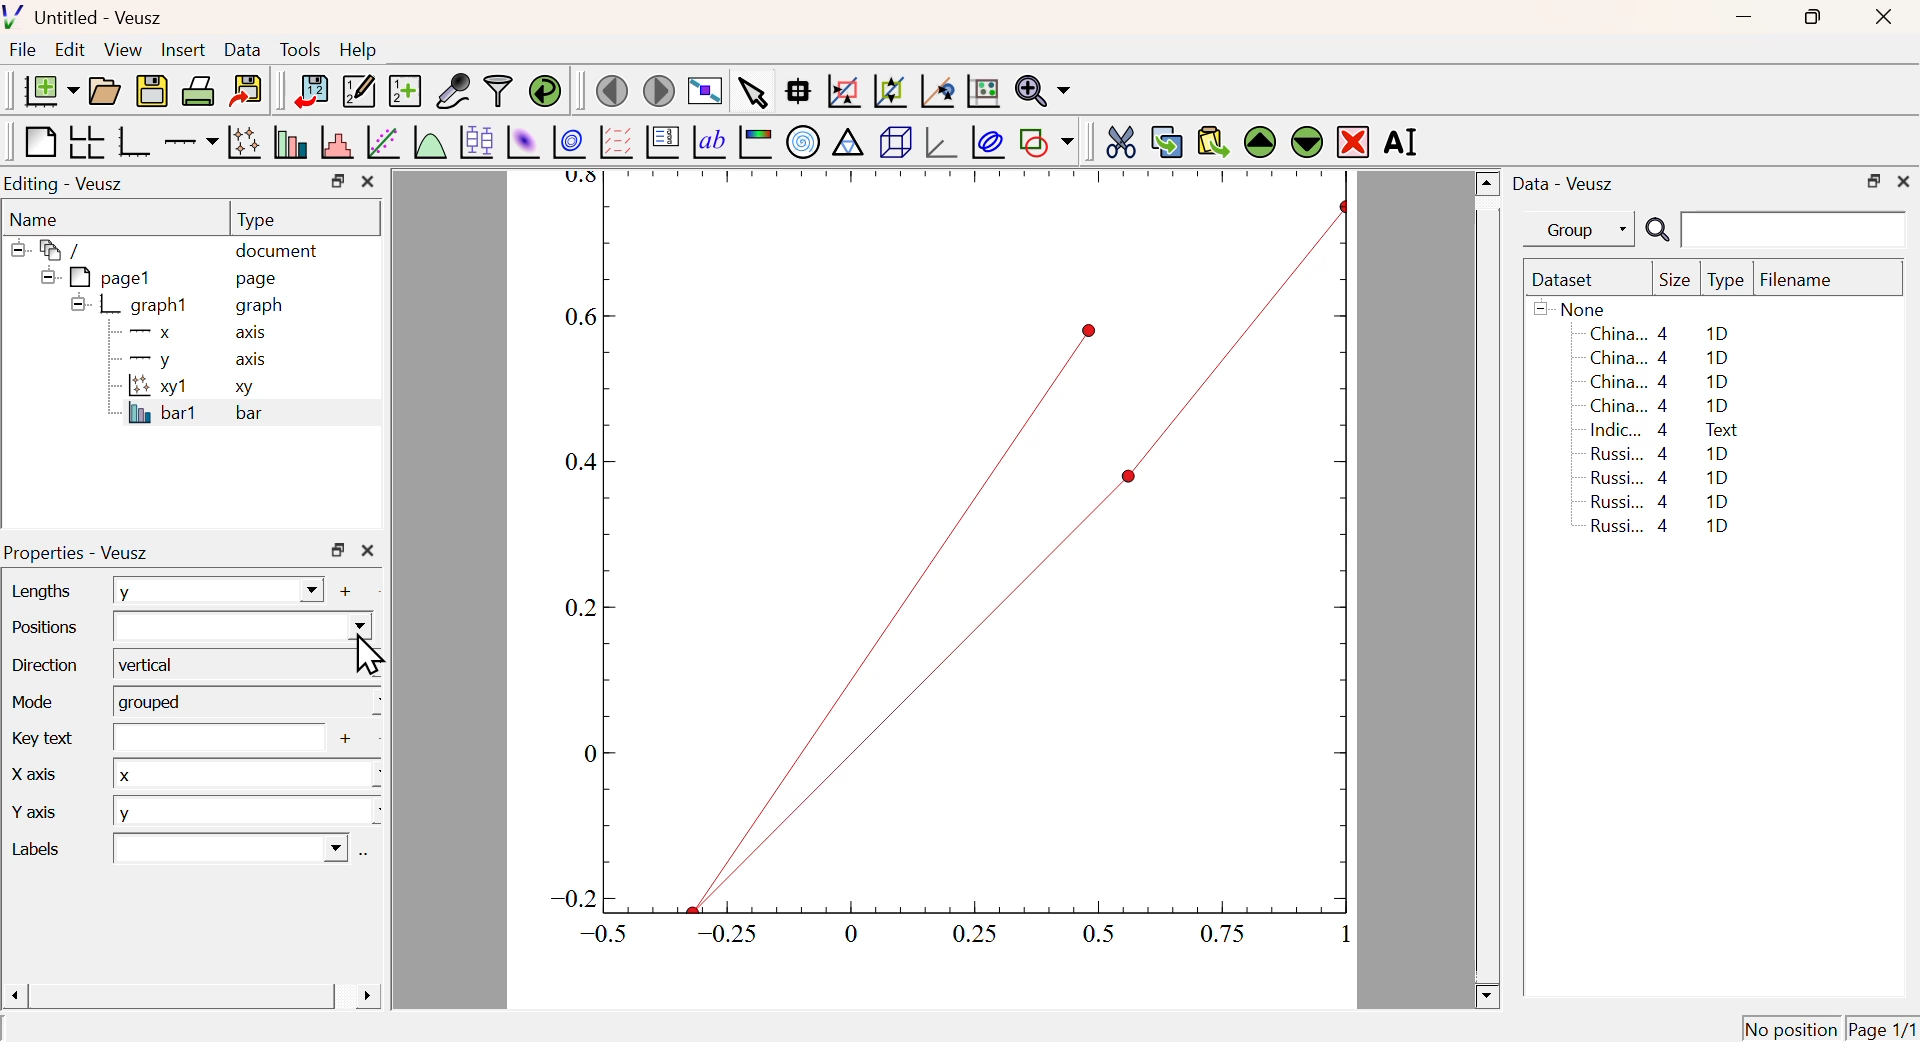  I want to click on Mode, so click(30, 699).